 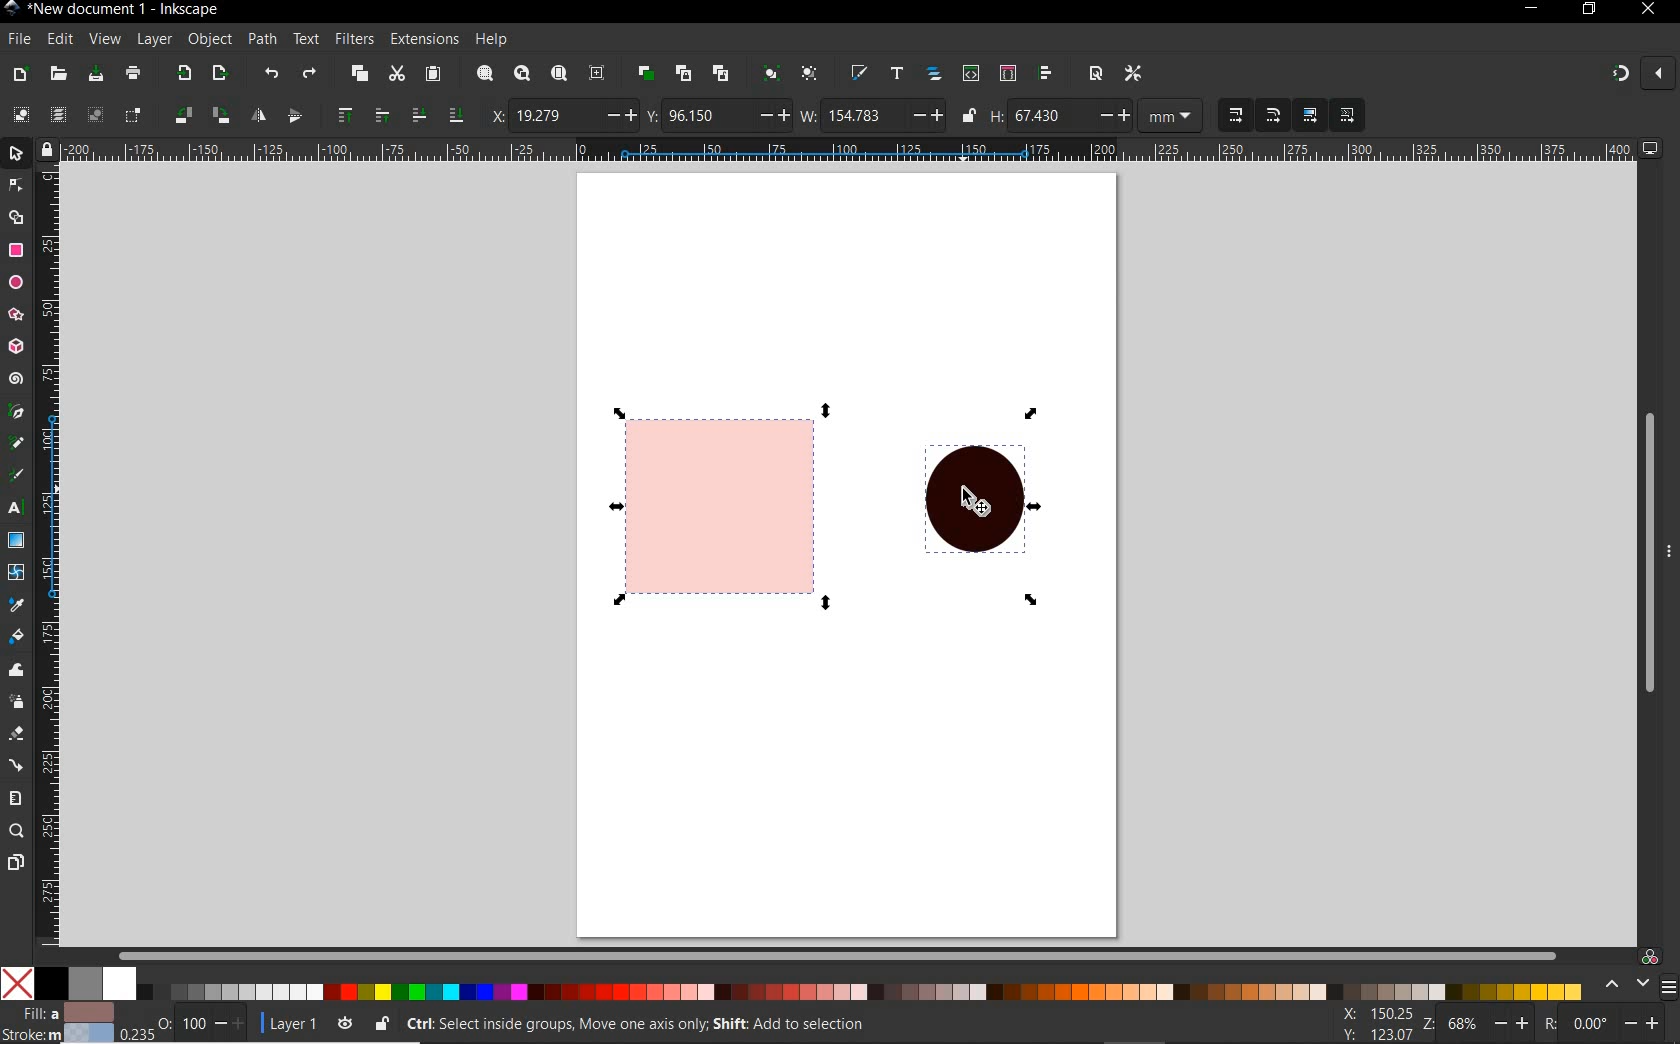 What do you see at coordinates (359, 74) in the screenshot?
I see `copy` at bounding box center [359, 74].